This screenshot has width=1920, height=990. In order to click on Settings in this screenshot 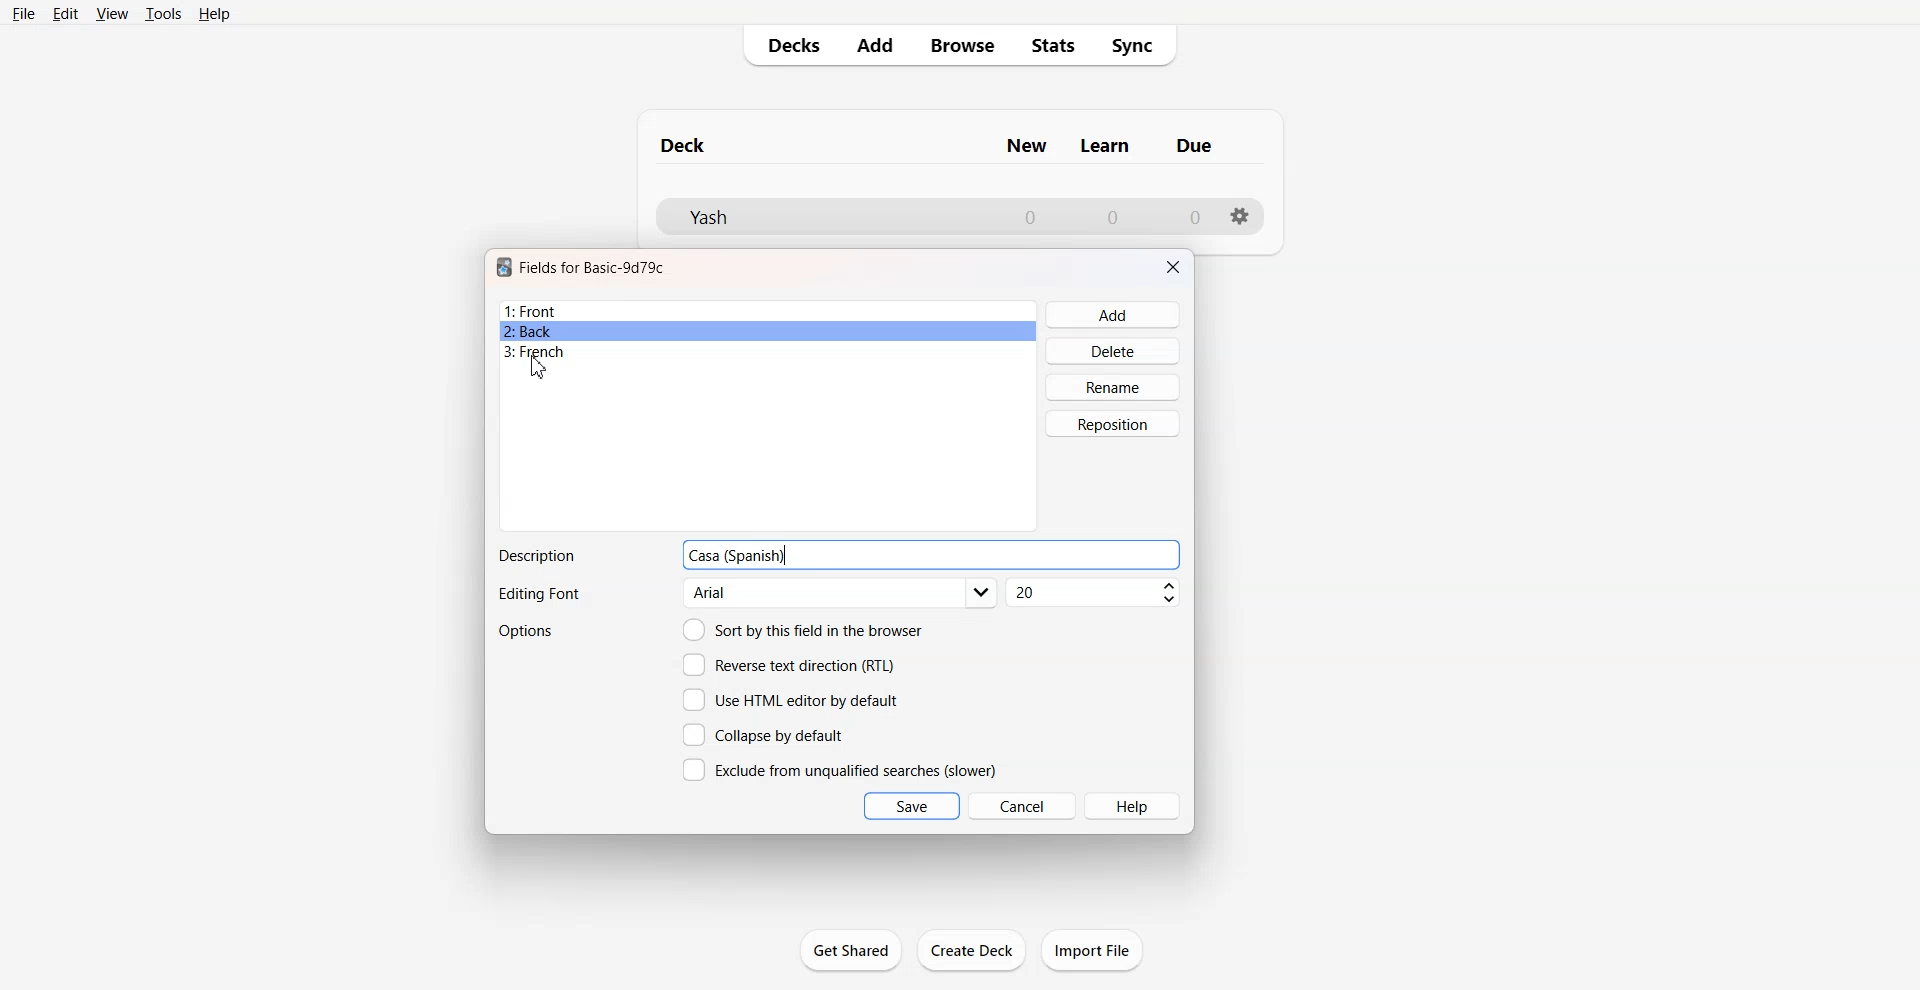, I will do `click(1241, 216)`.